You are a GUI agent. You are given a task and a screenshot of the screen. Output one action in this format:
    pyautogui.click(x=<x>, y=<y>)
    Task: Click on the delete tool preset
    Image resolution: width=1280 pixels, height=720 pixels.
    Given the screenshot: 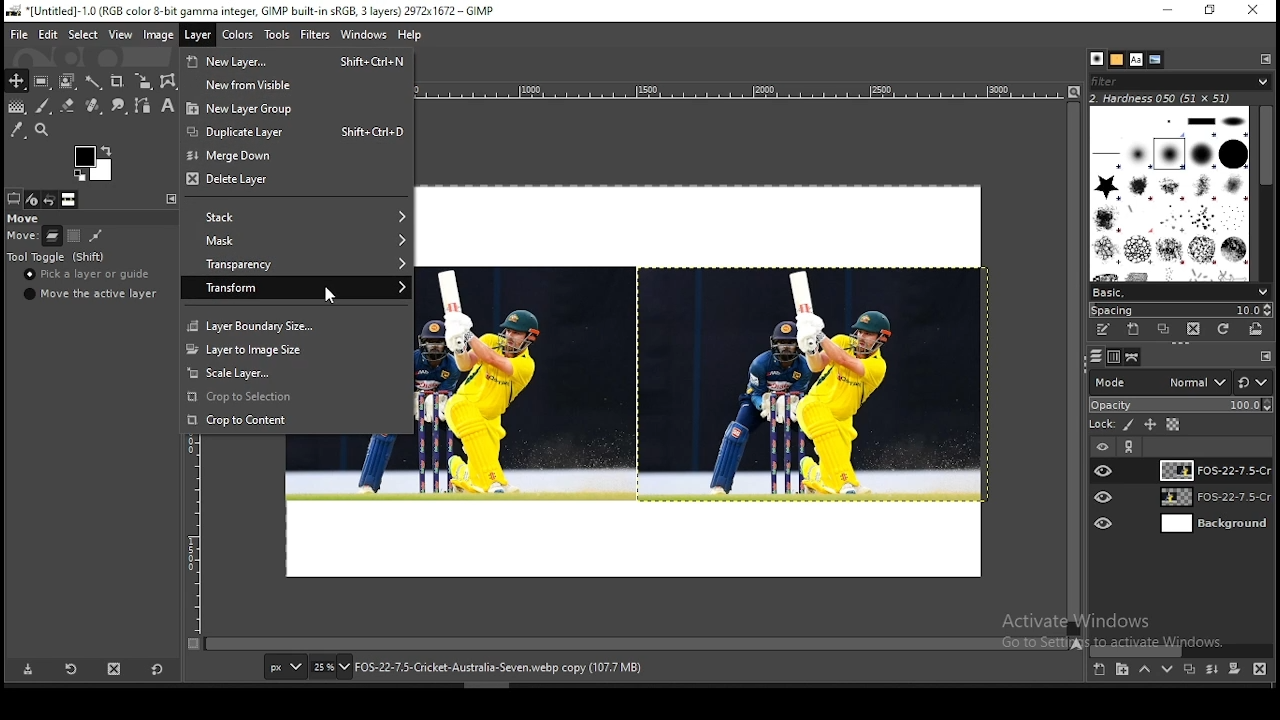 What is the action you would take?
    pyautogui.click(x=116, y=668)
    